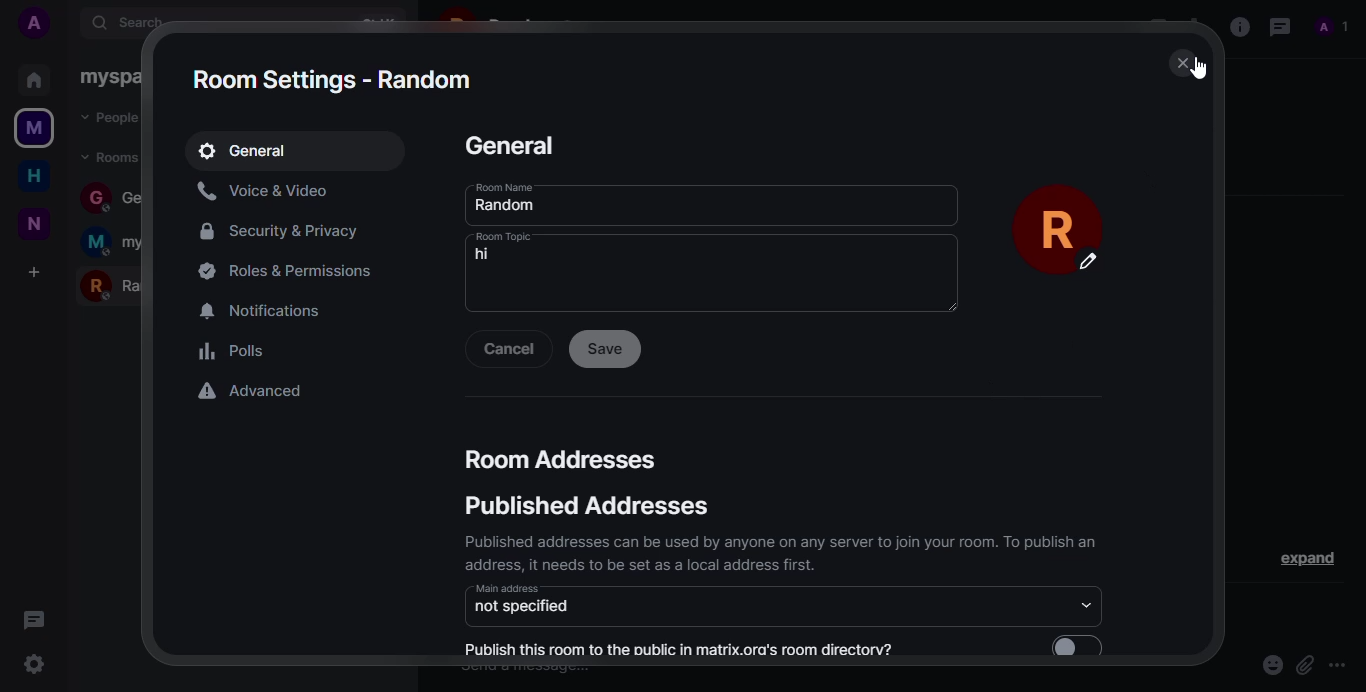 Image resolution: width=1366 pixels, height=692 pixels. Describe the element at coordinates (589, 506) in the screenshot. I see `published addresses` at that location.